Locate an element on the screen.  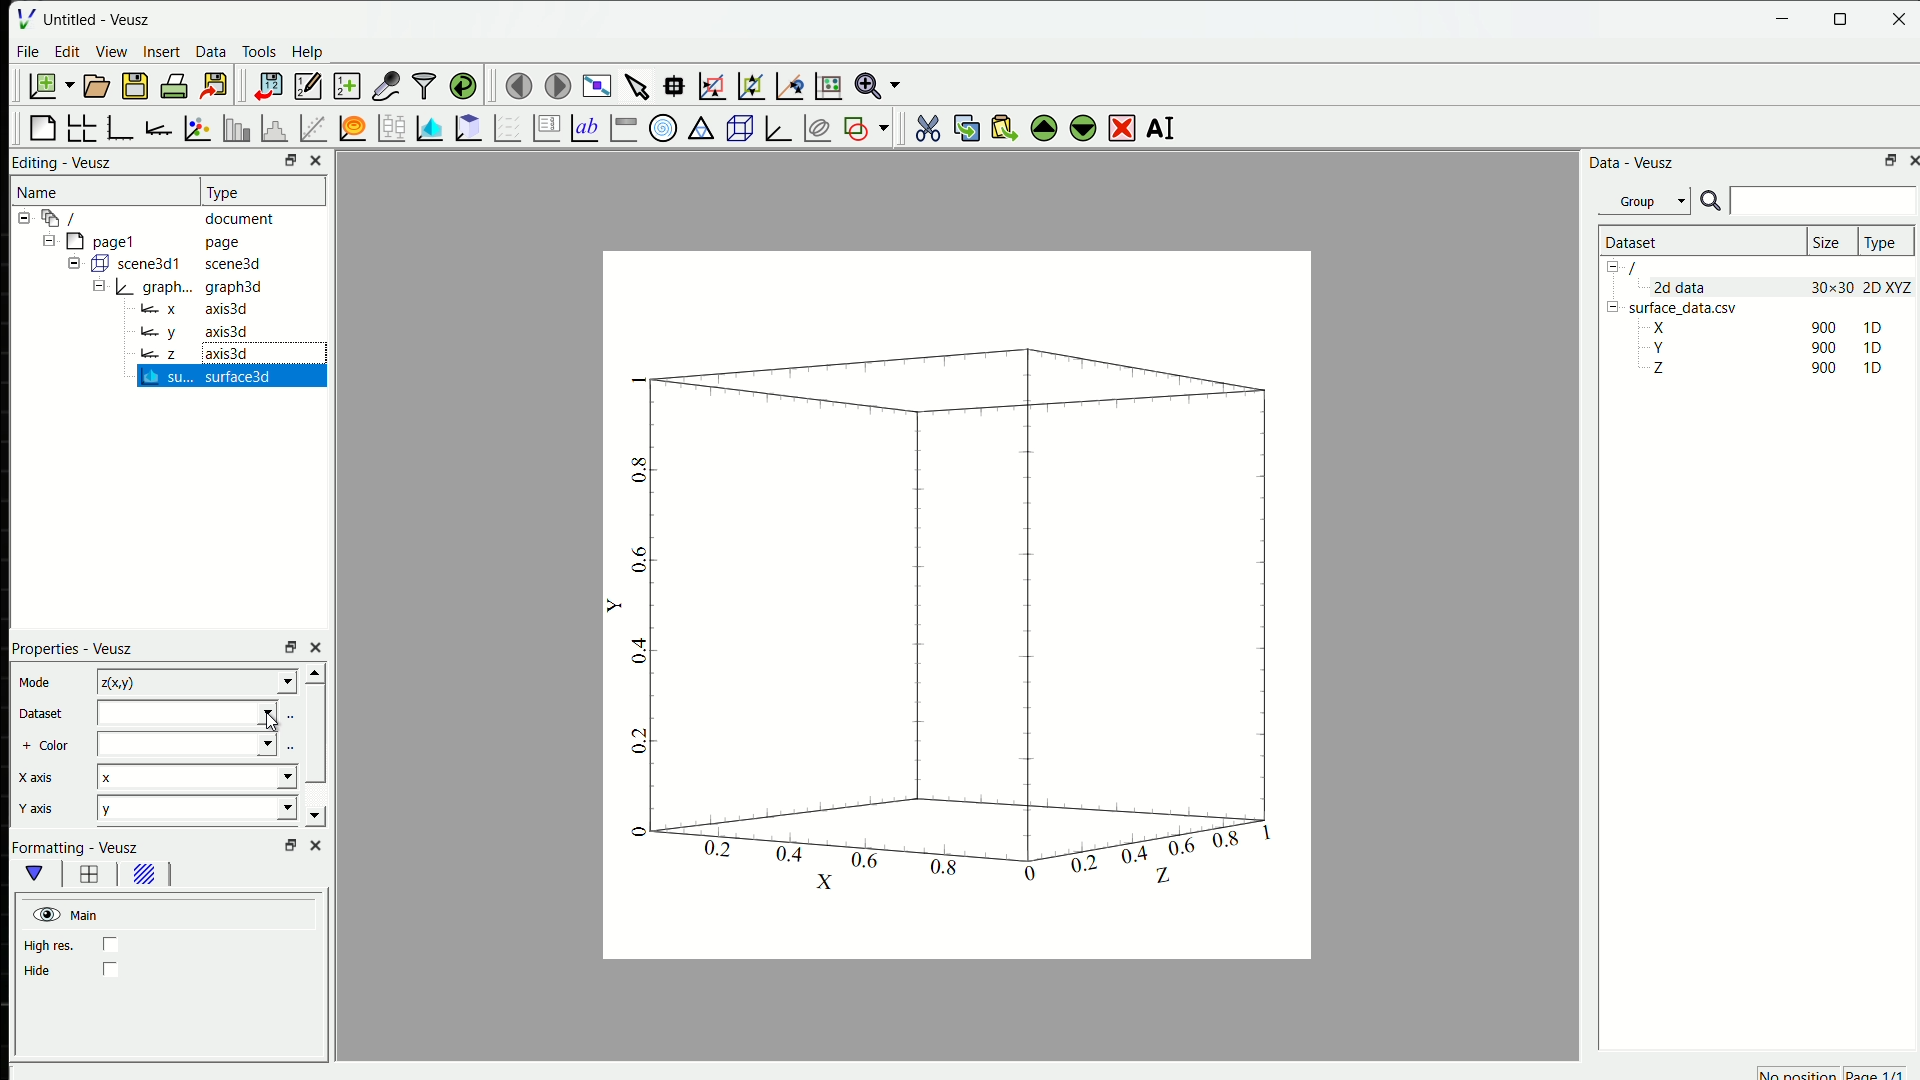
ternary graph is located at coordinates (704, 127).